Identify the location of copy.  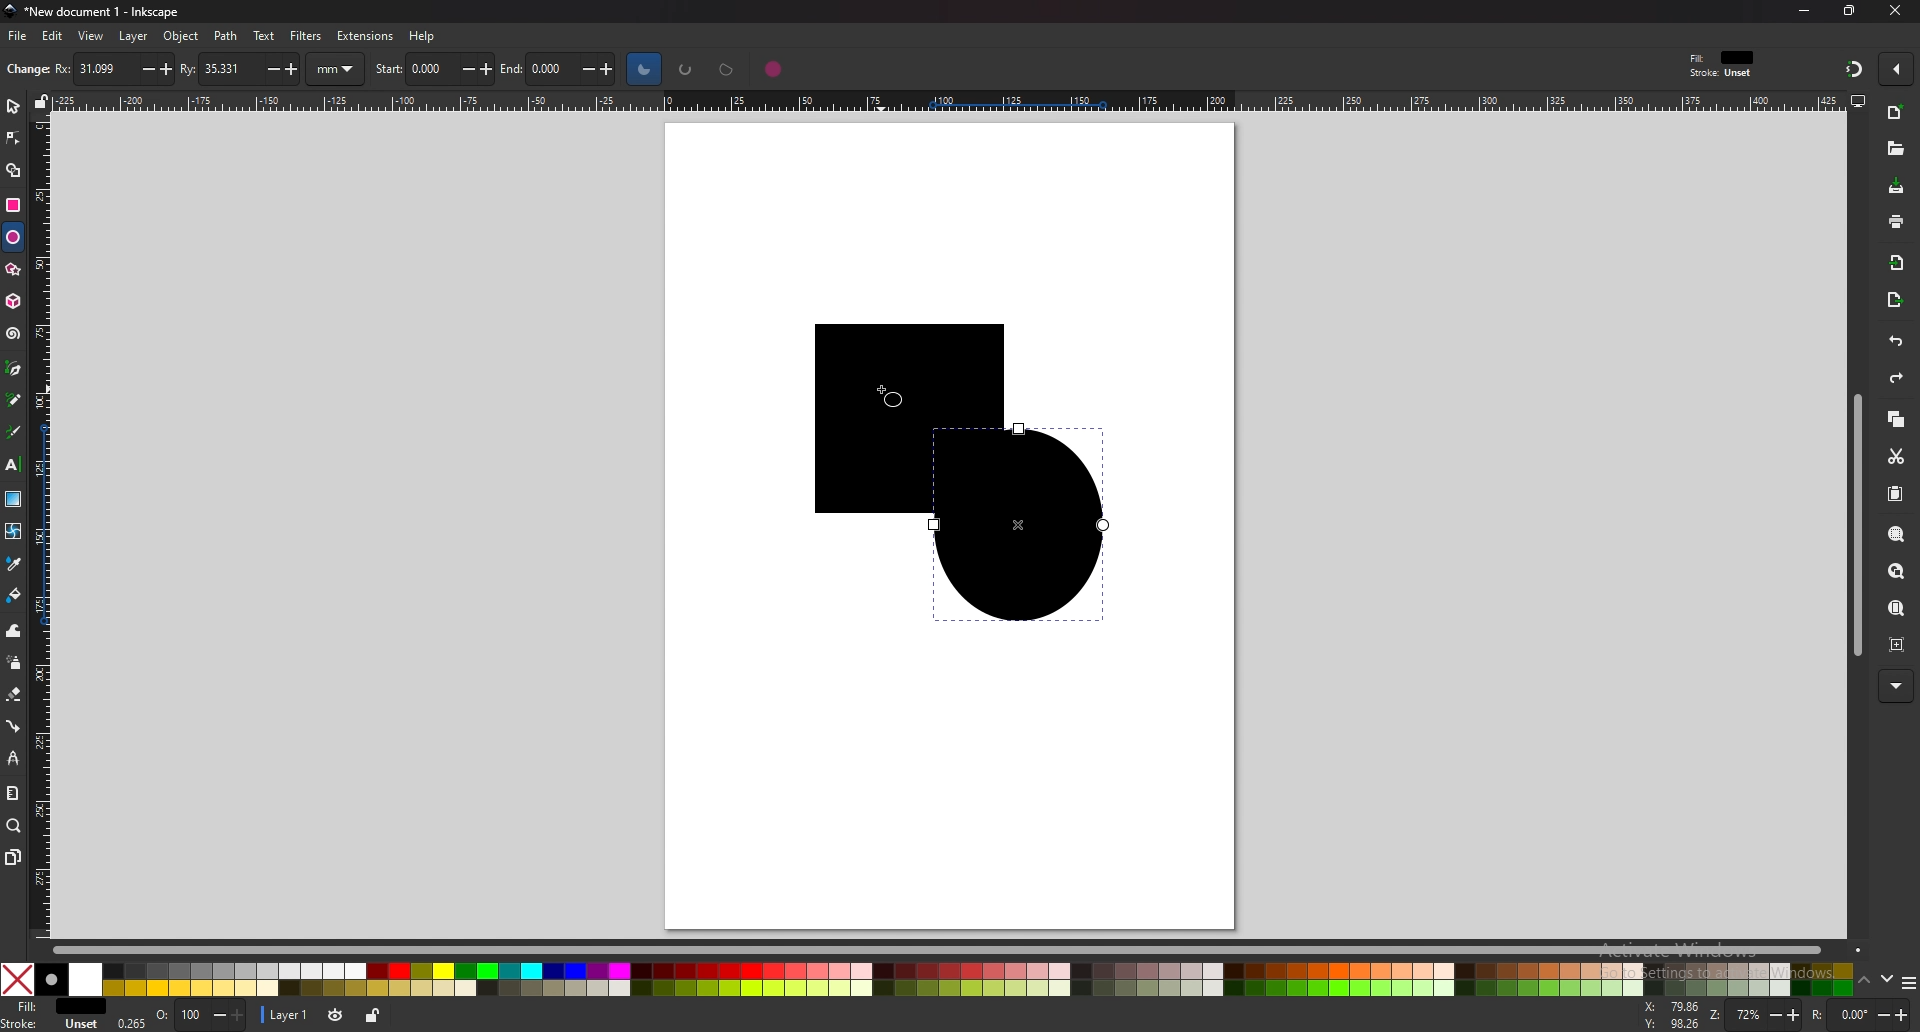
(1895, 418).